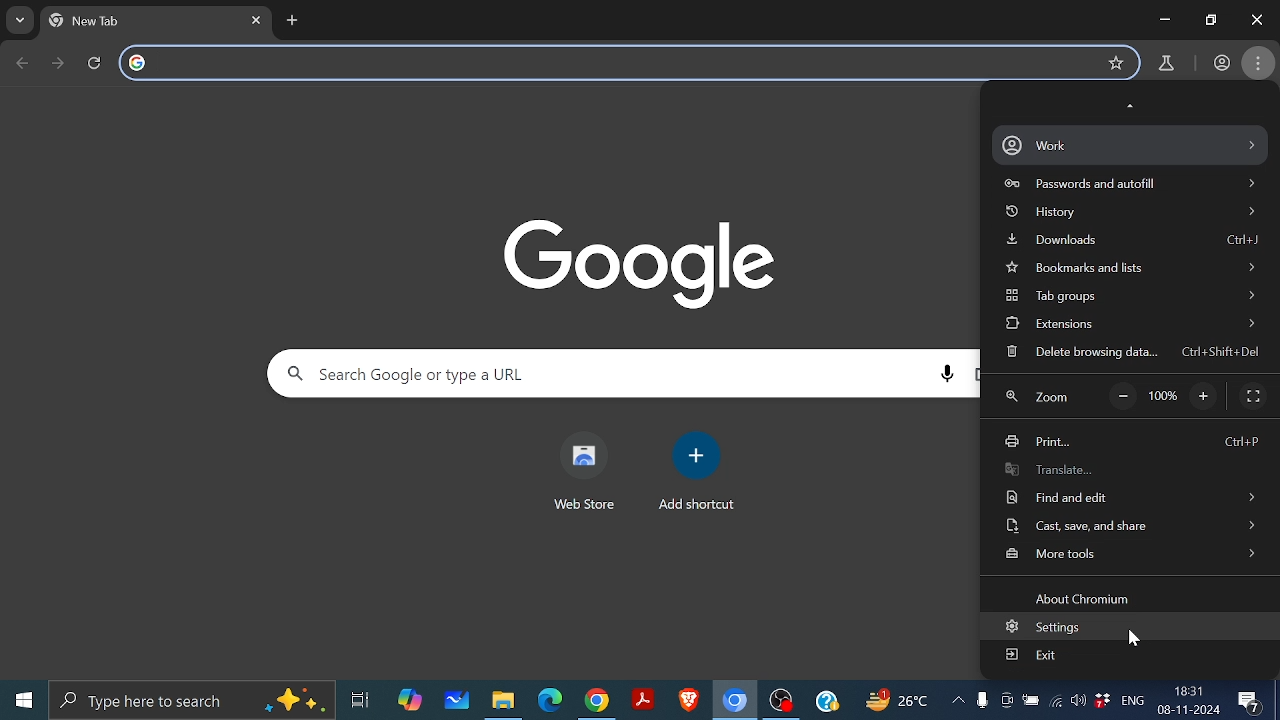  What do you see at coordinates (1104, 704) in the screenshot?
I see `dropbox` at bounding box center [1104, 704].